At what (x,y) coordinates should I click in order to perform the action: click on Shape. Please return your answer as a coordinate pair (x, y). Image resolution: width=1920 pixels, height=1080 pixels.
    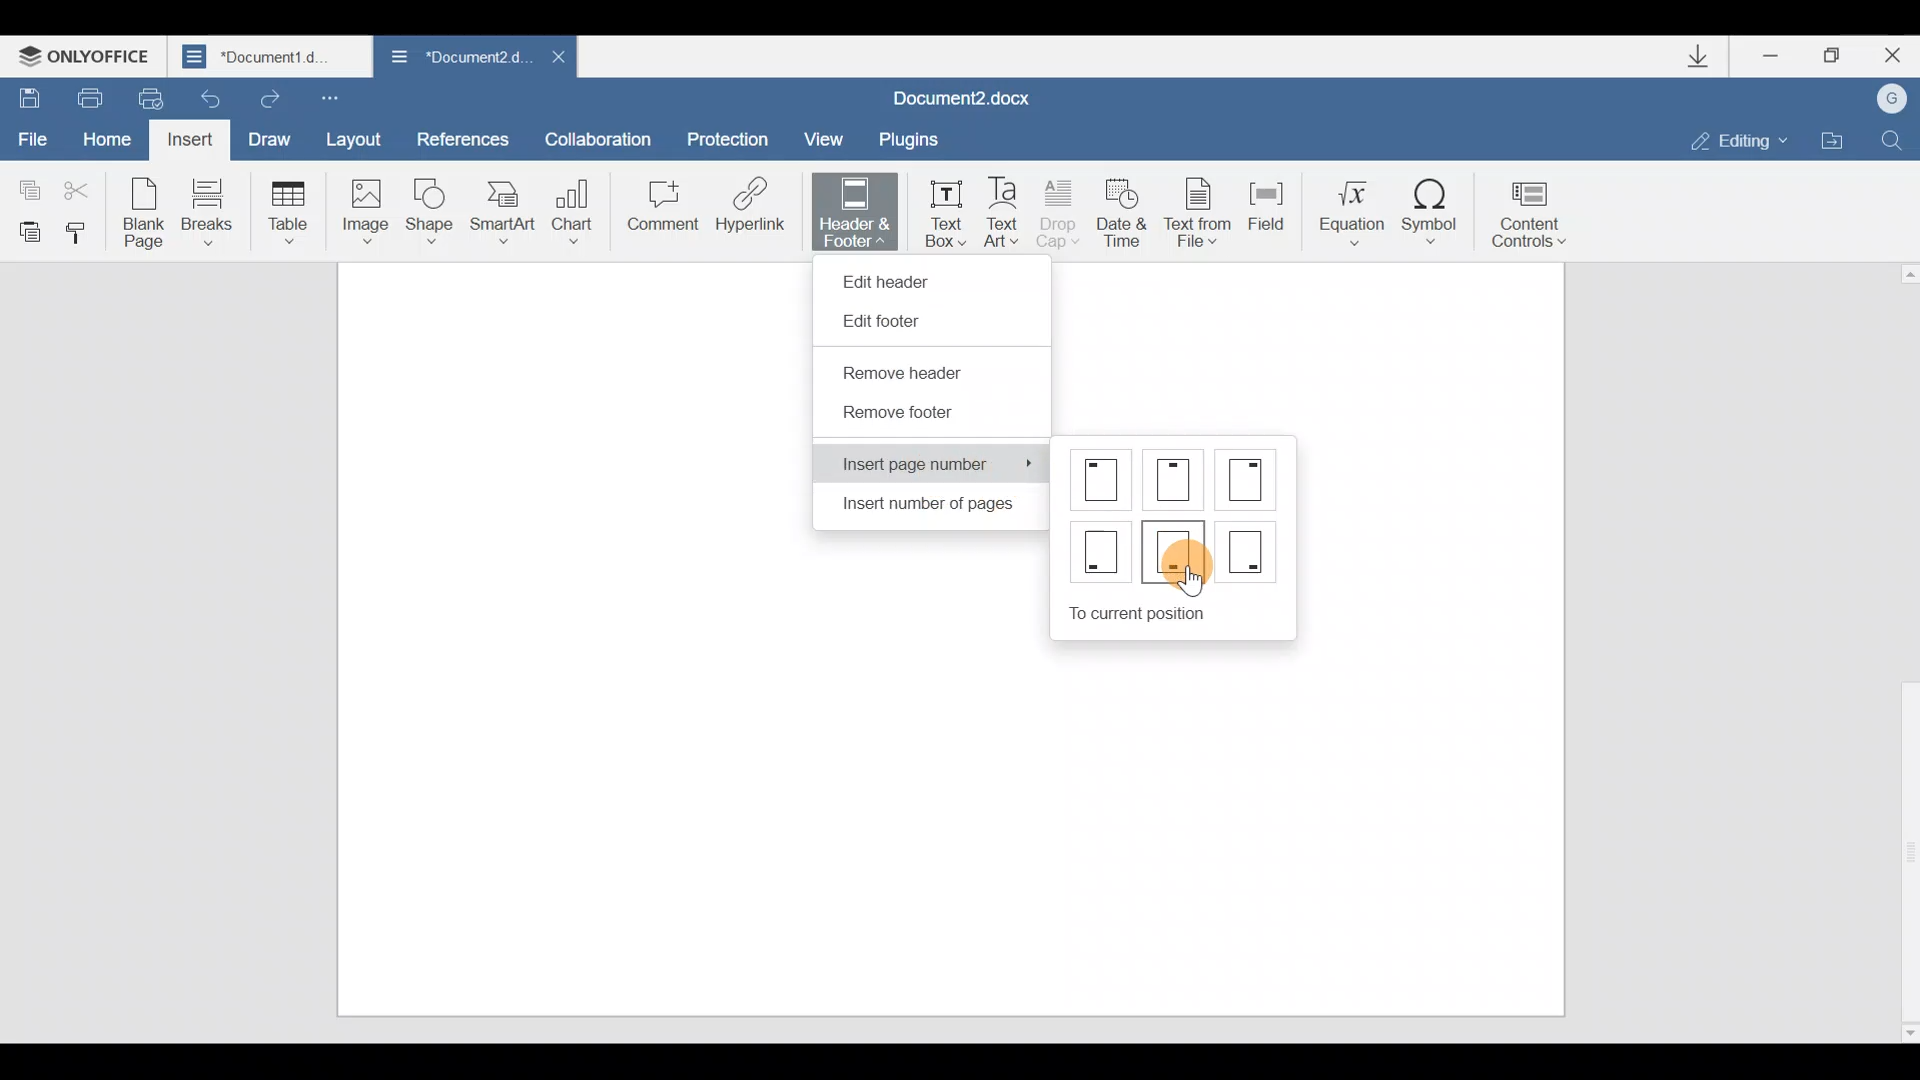
    Looking at the image, I should click on (432, 209).